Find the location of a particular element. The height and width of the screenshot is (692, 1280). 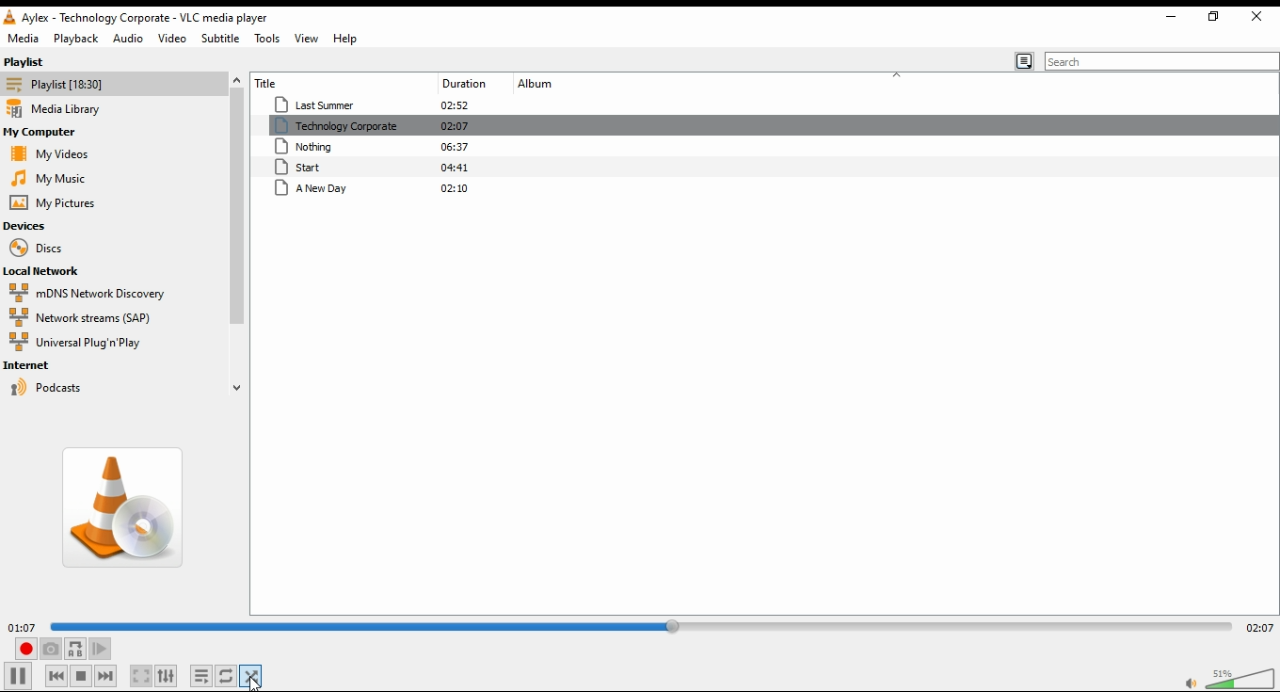

previous media in list, skips backward when held is located at coordinates (55, 677).